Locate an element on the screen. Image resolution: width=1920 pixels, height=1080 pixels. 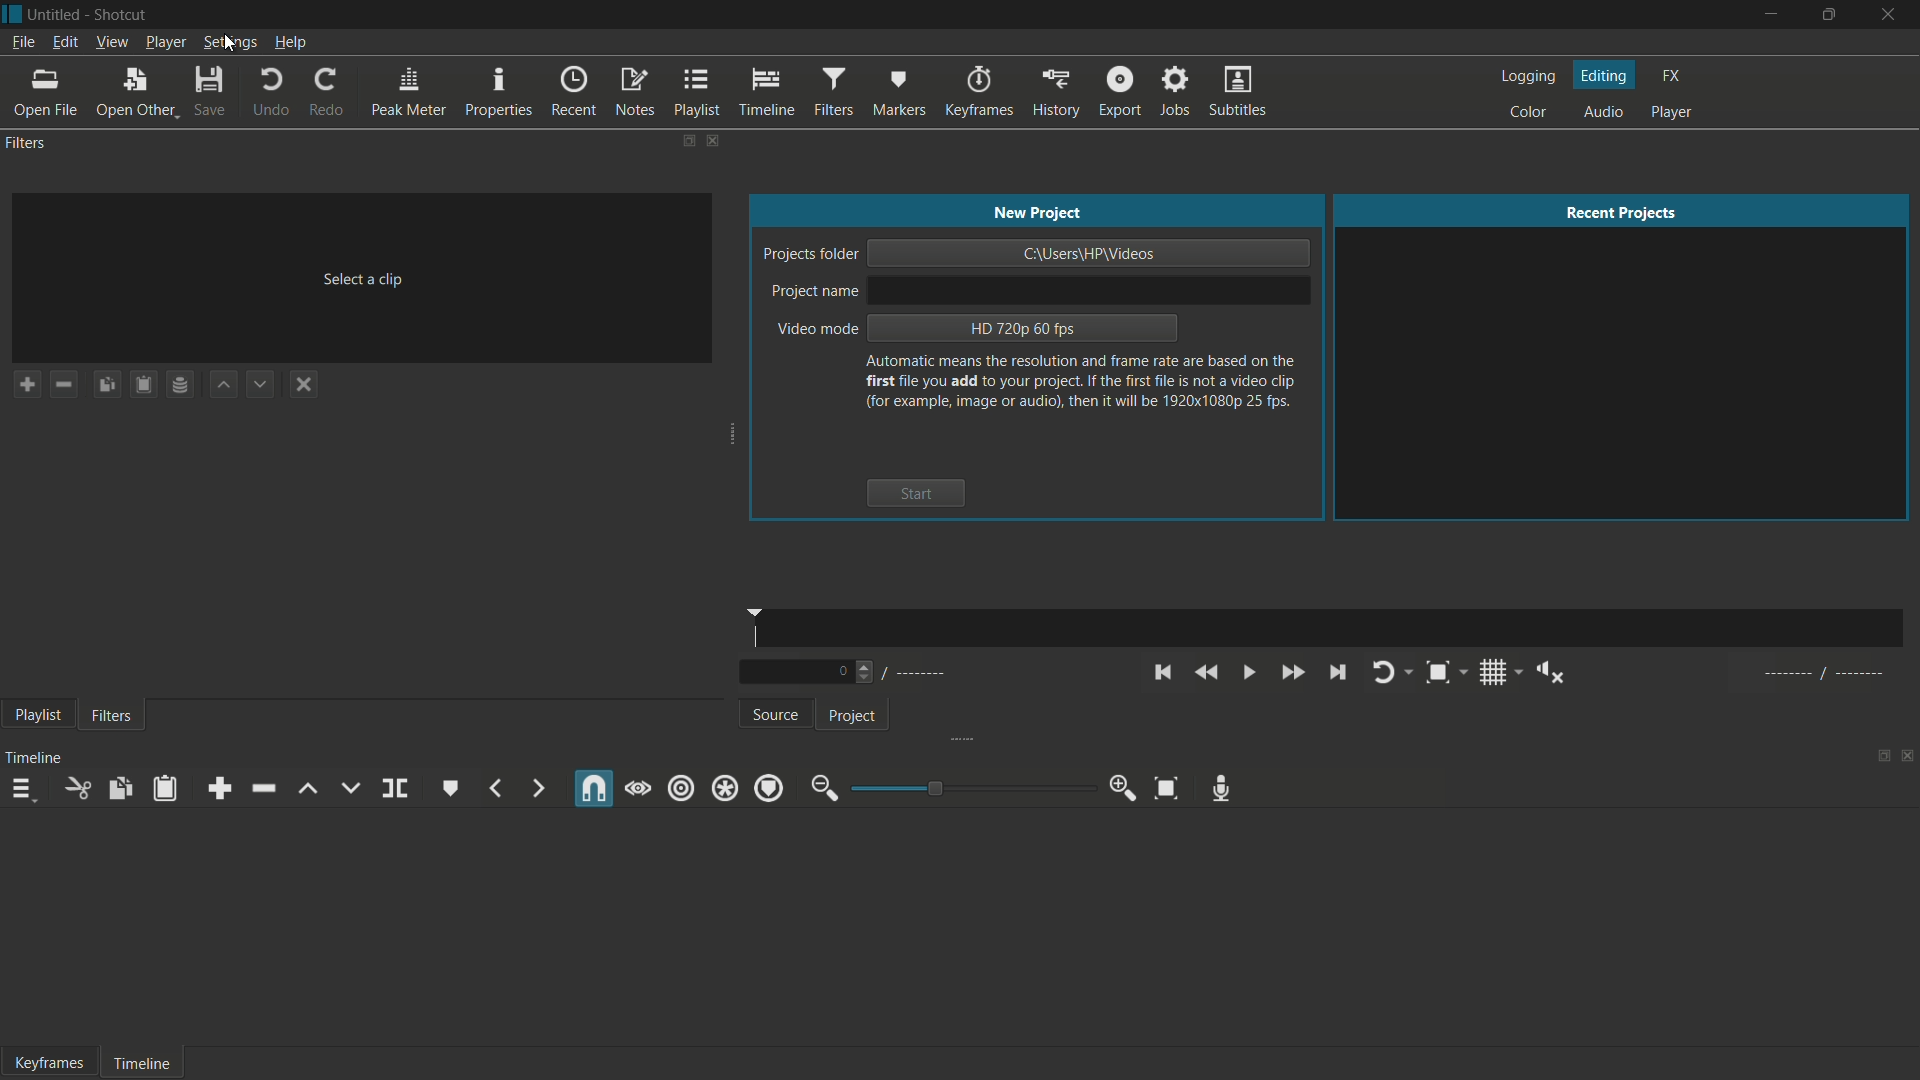
project name is located at coordinates (58, 12).